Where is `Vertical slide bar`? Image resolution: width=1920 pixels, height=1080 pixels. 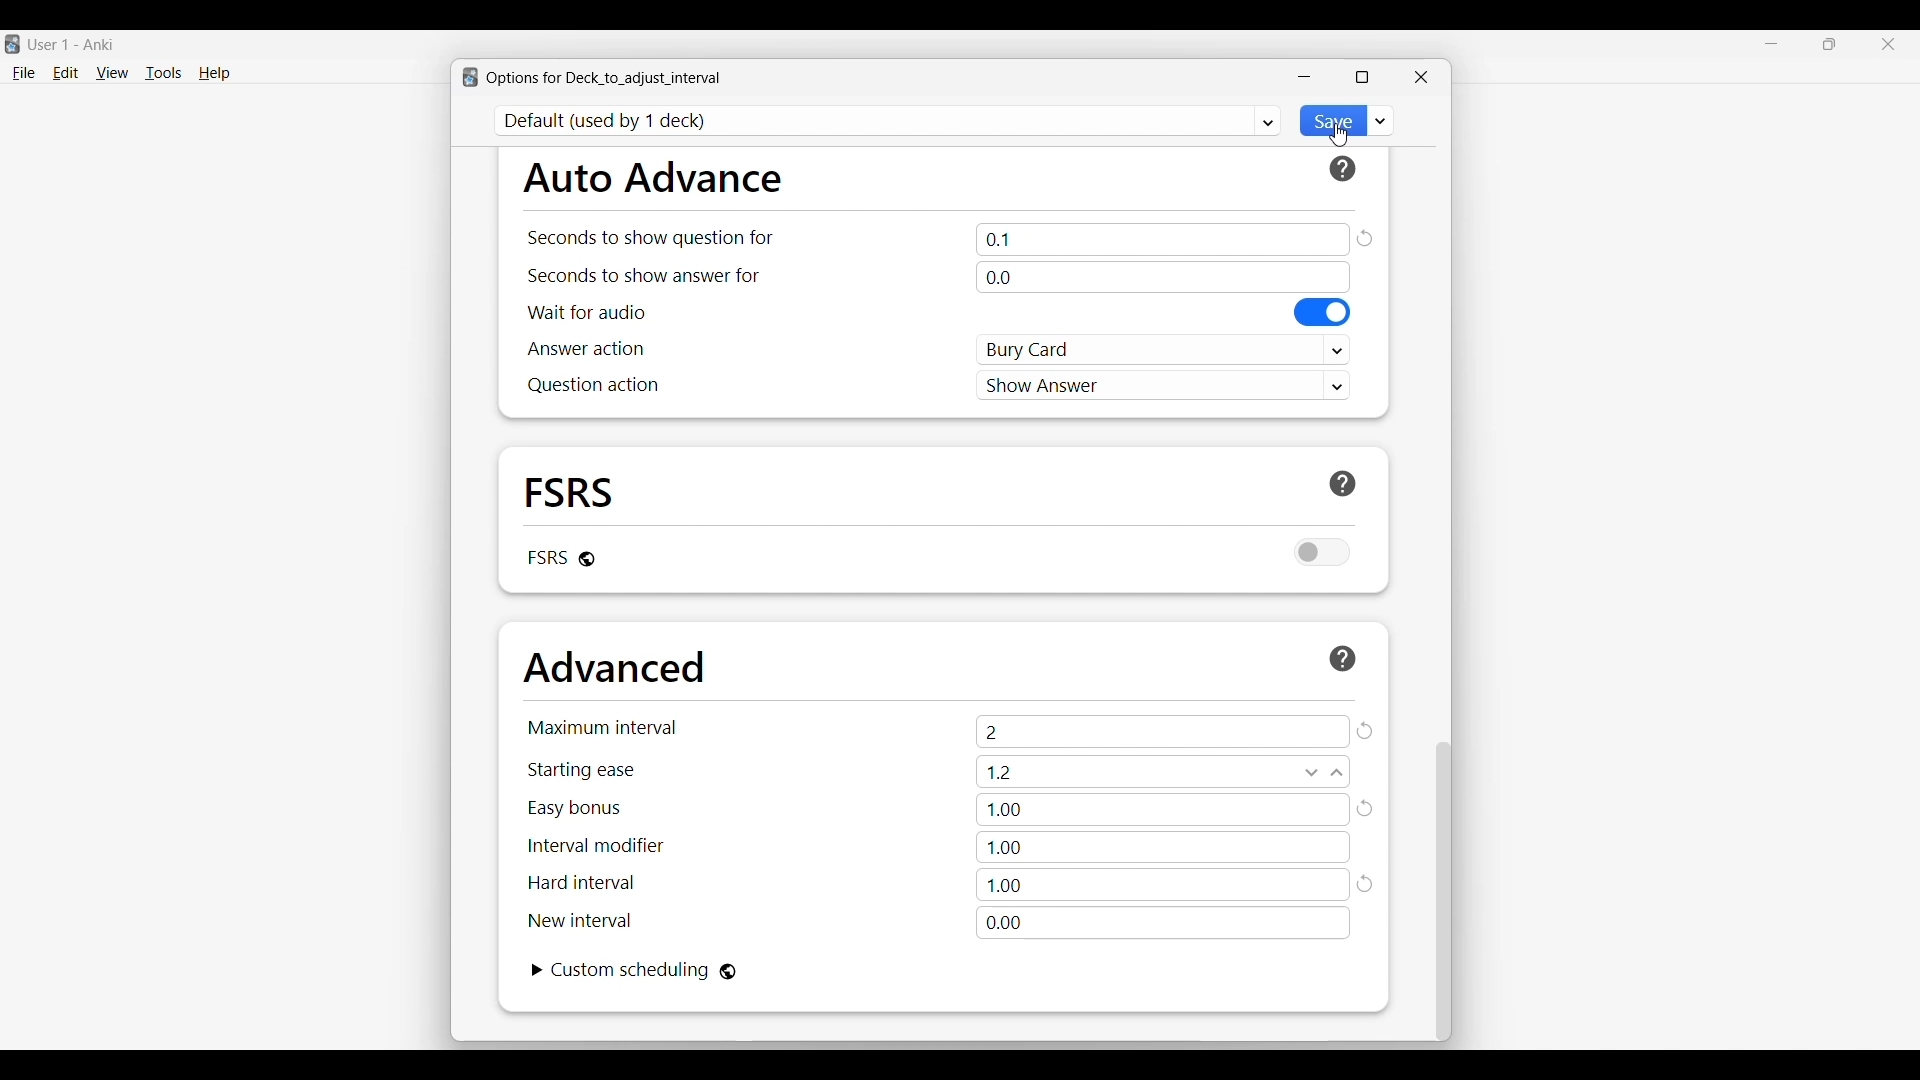 Vertical slide bar is located at coordinates (1444, 892).